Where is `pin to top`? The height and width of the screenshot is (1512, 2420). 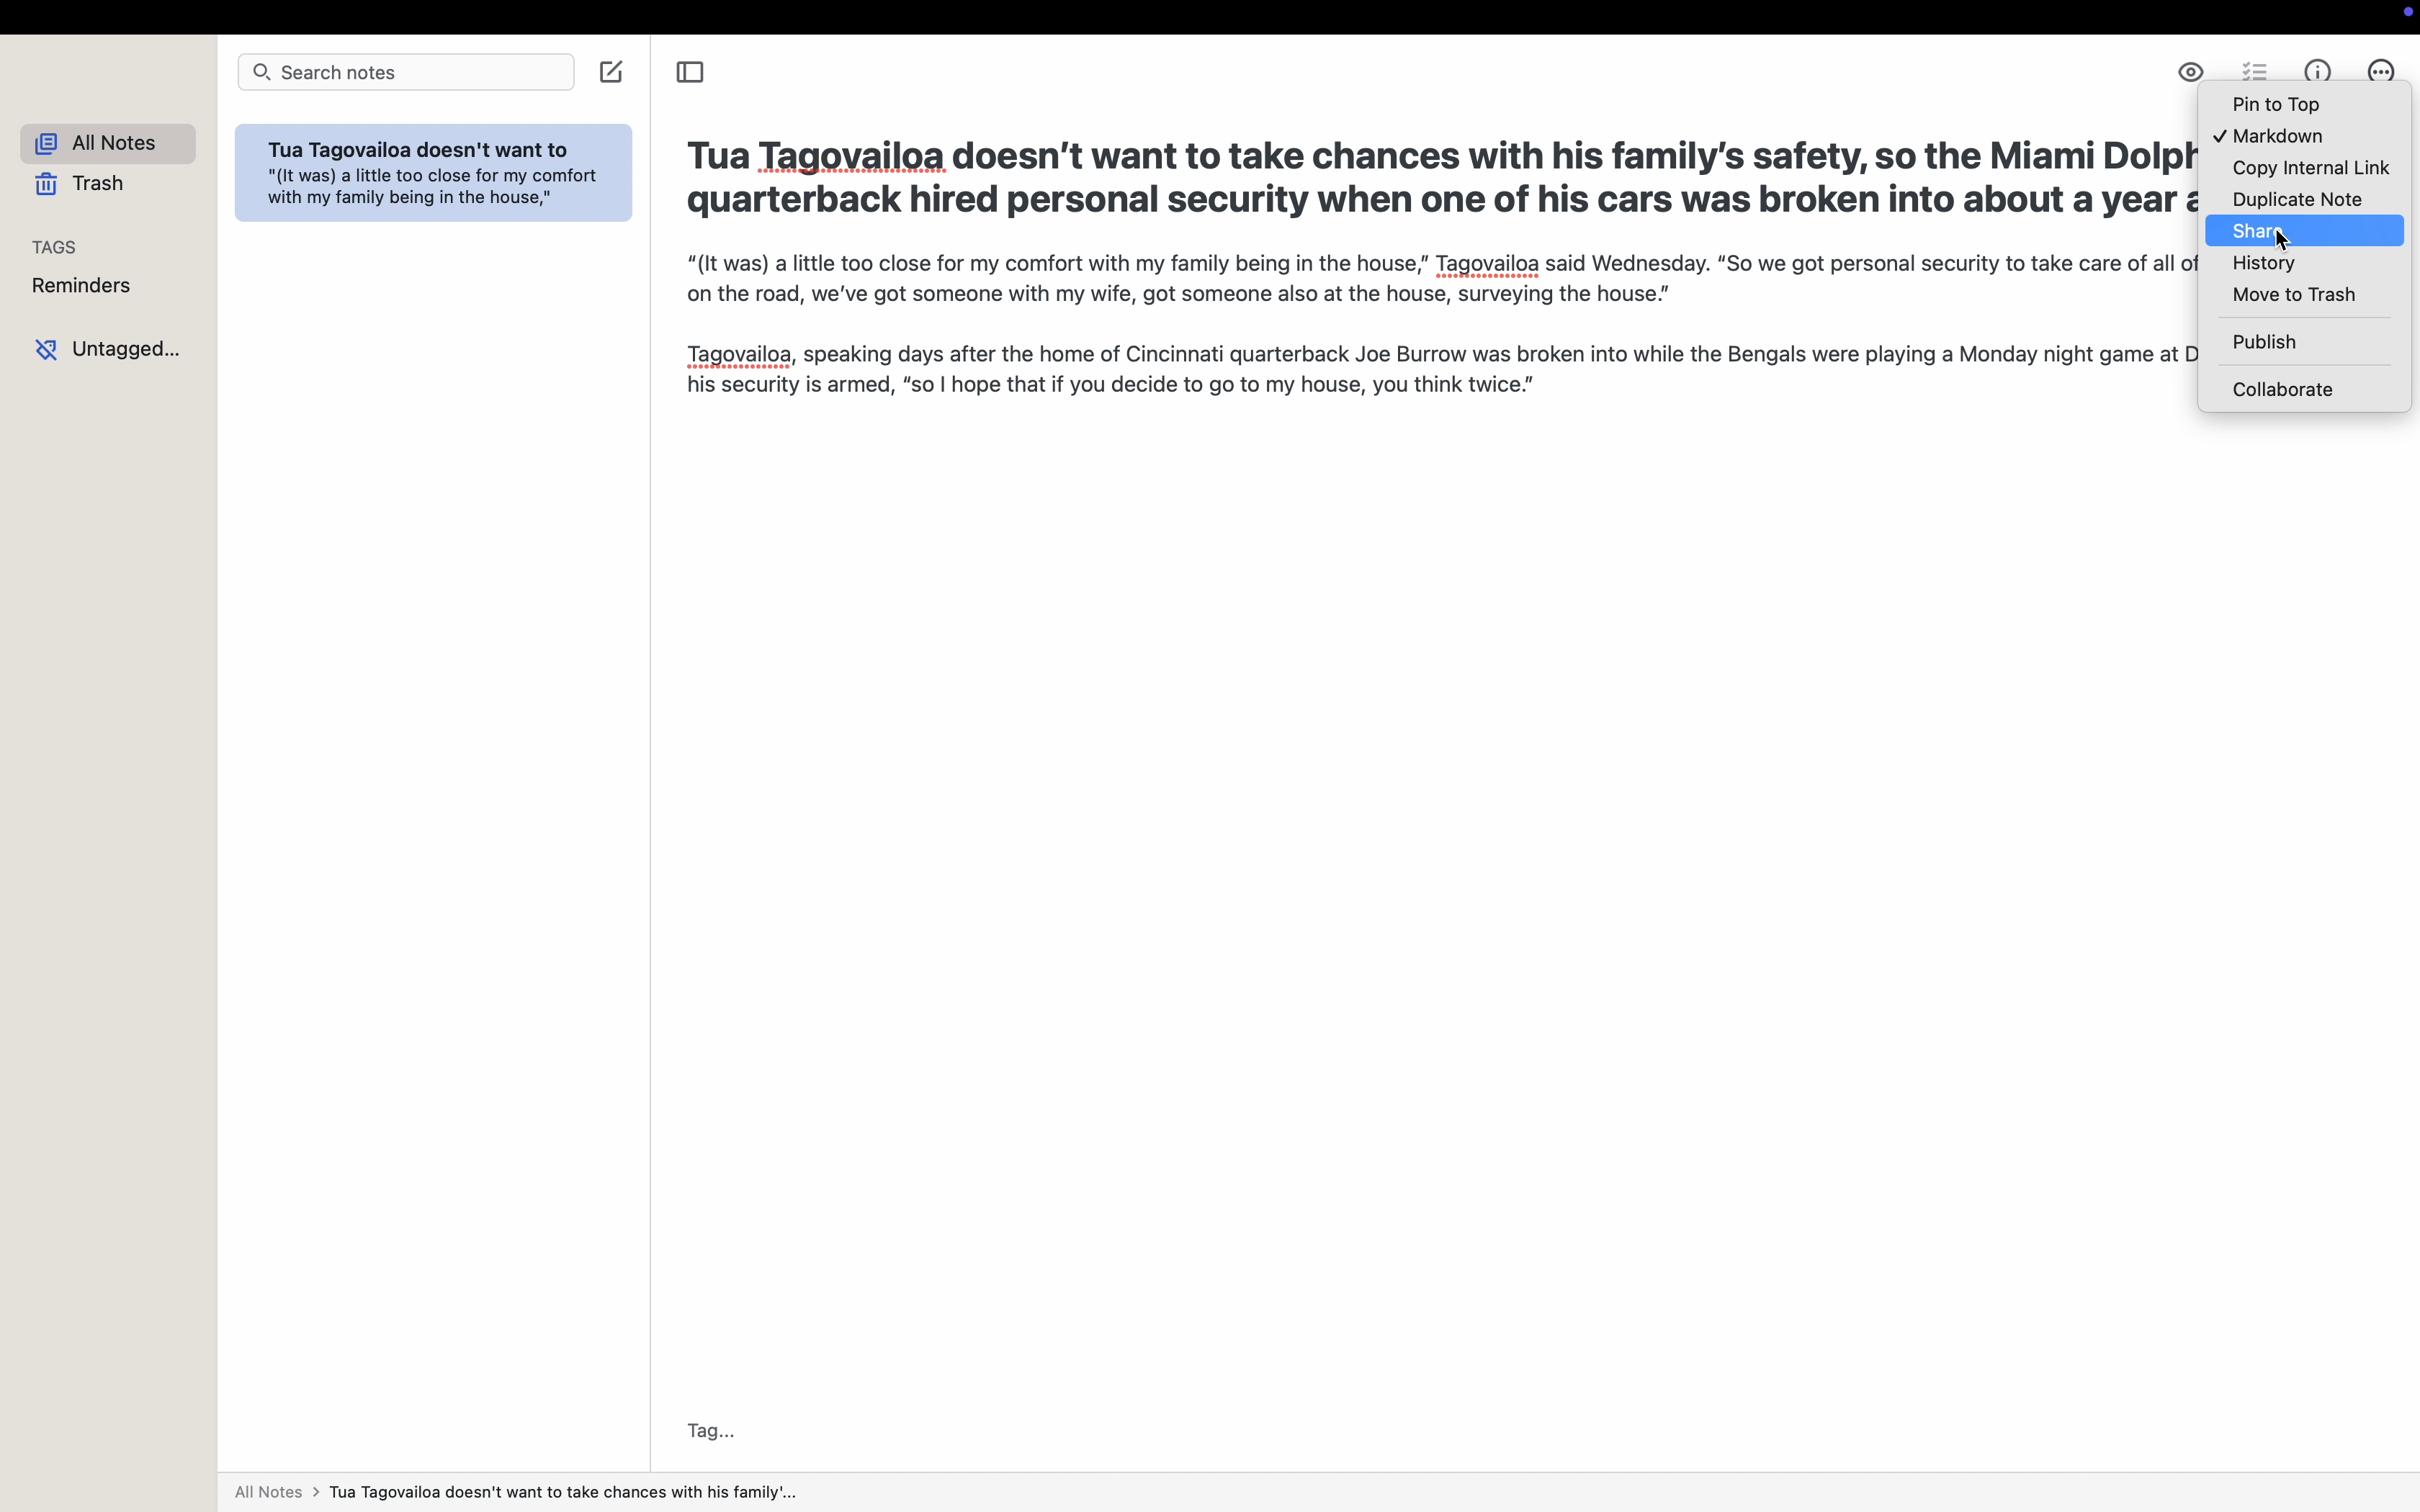
pin to top is located at coordinates (2285, 104).